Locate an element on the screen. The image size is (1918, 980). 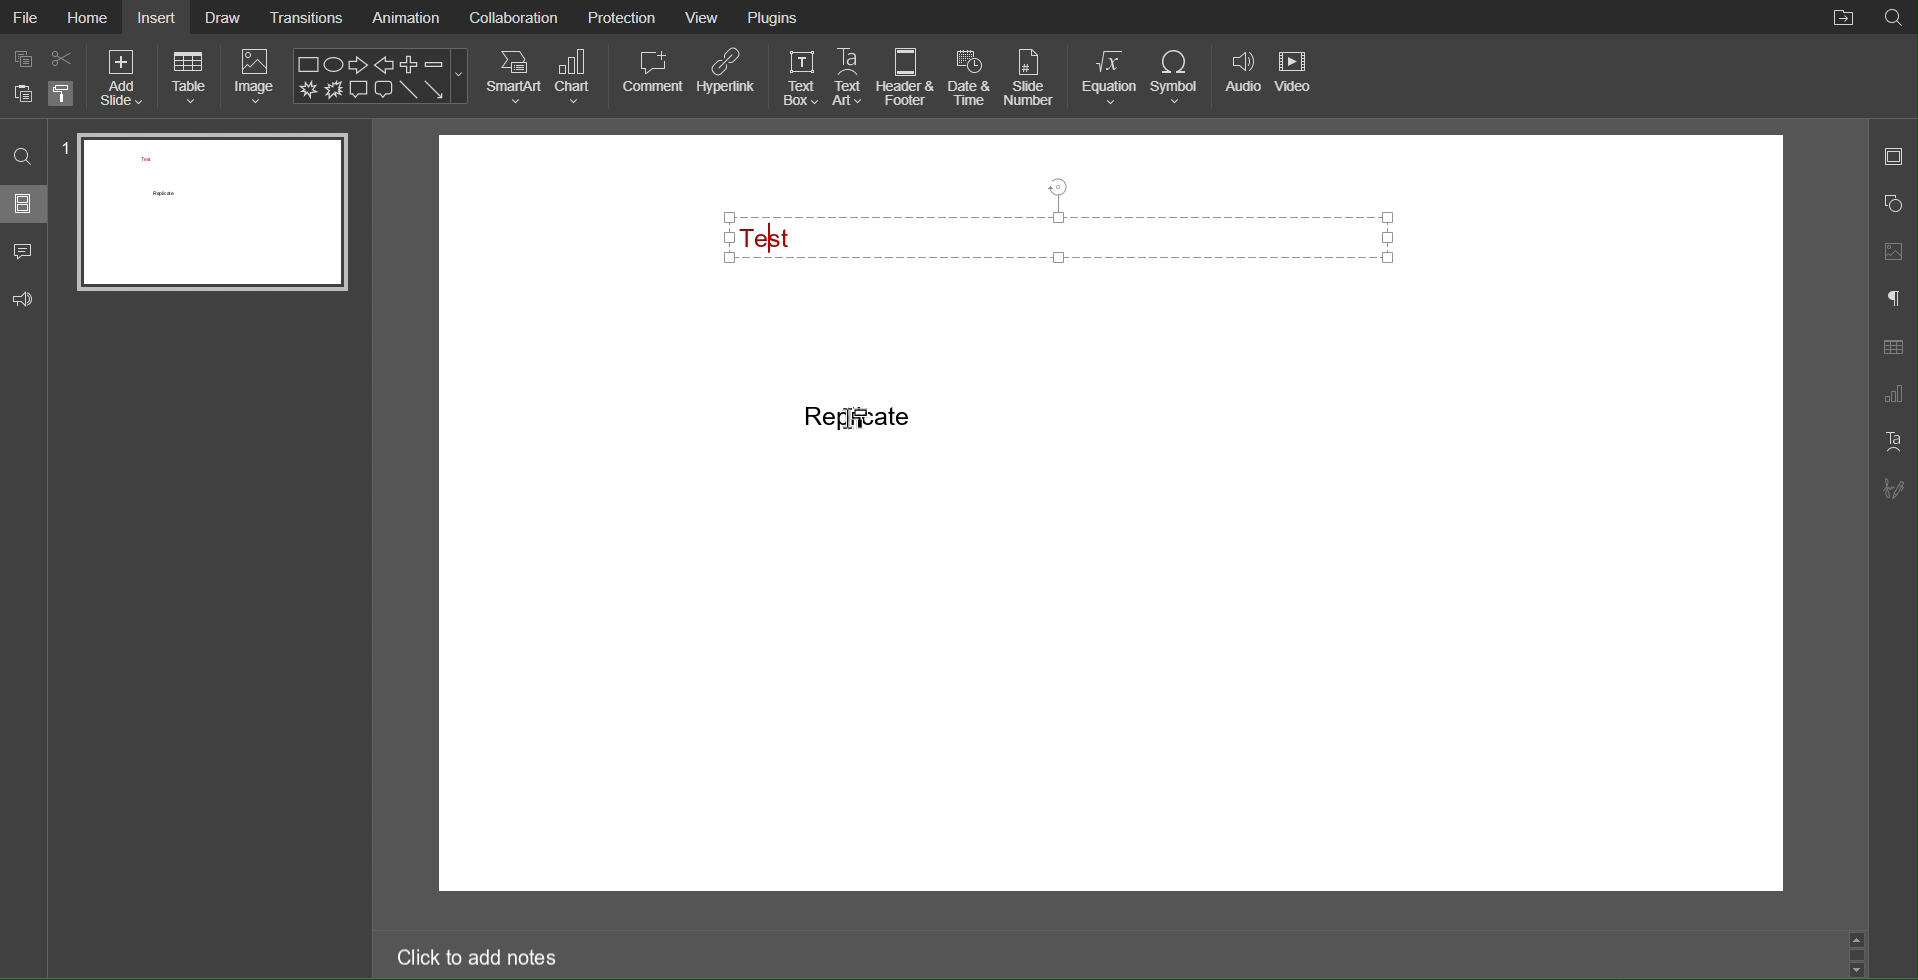
Text Box is located at coordinates (799, 78).